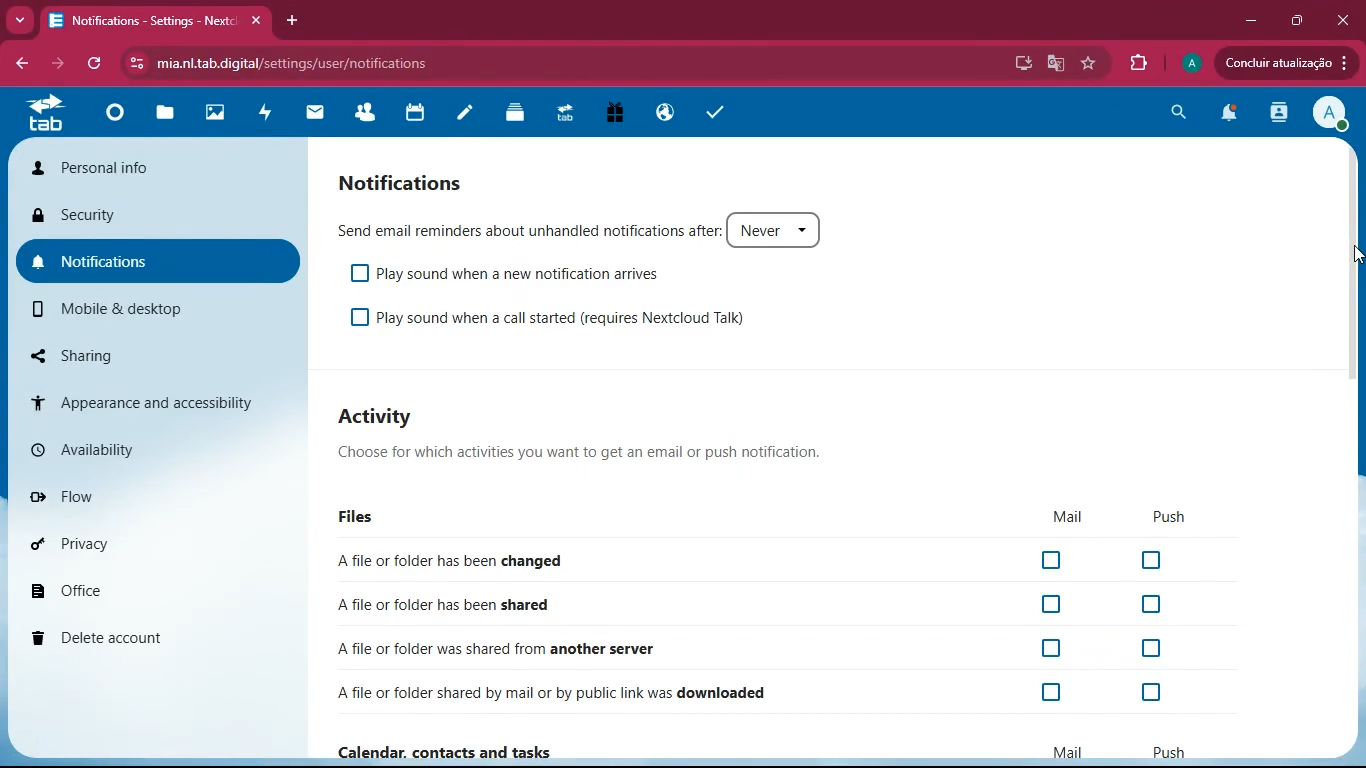  I want to click on google translate, so click(1055, 63).